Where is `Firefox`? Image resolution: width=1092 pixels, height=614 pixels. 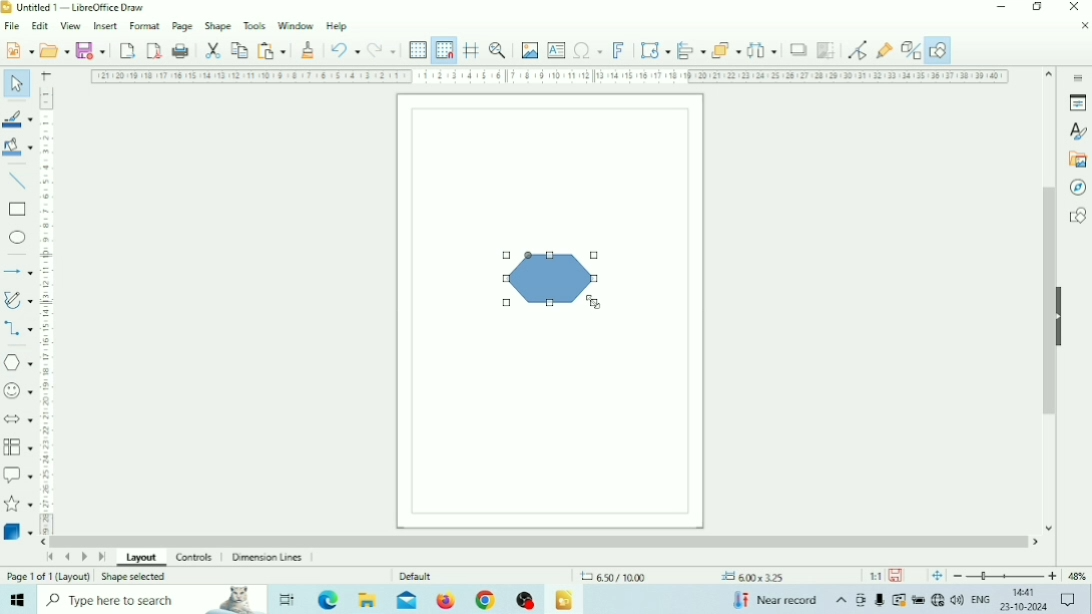 Firefox is located at coordinates (446, 600).